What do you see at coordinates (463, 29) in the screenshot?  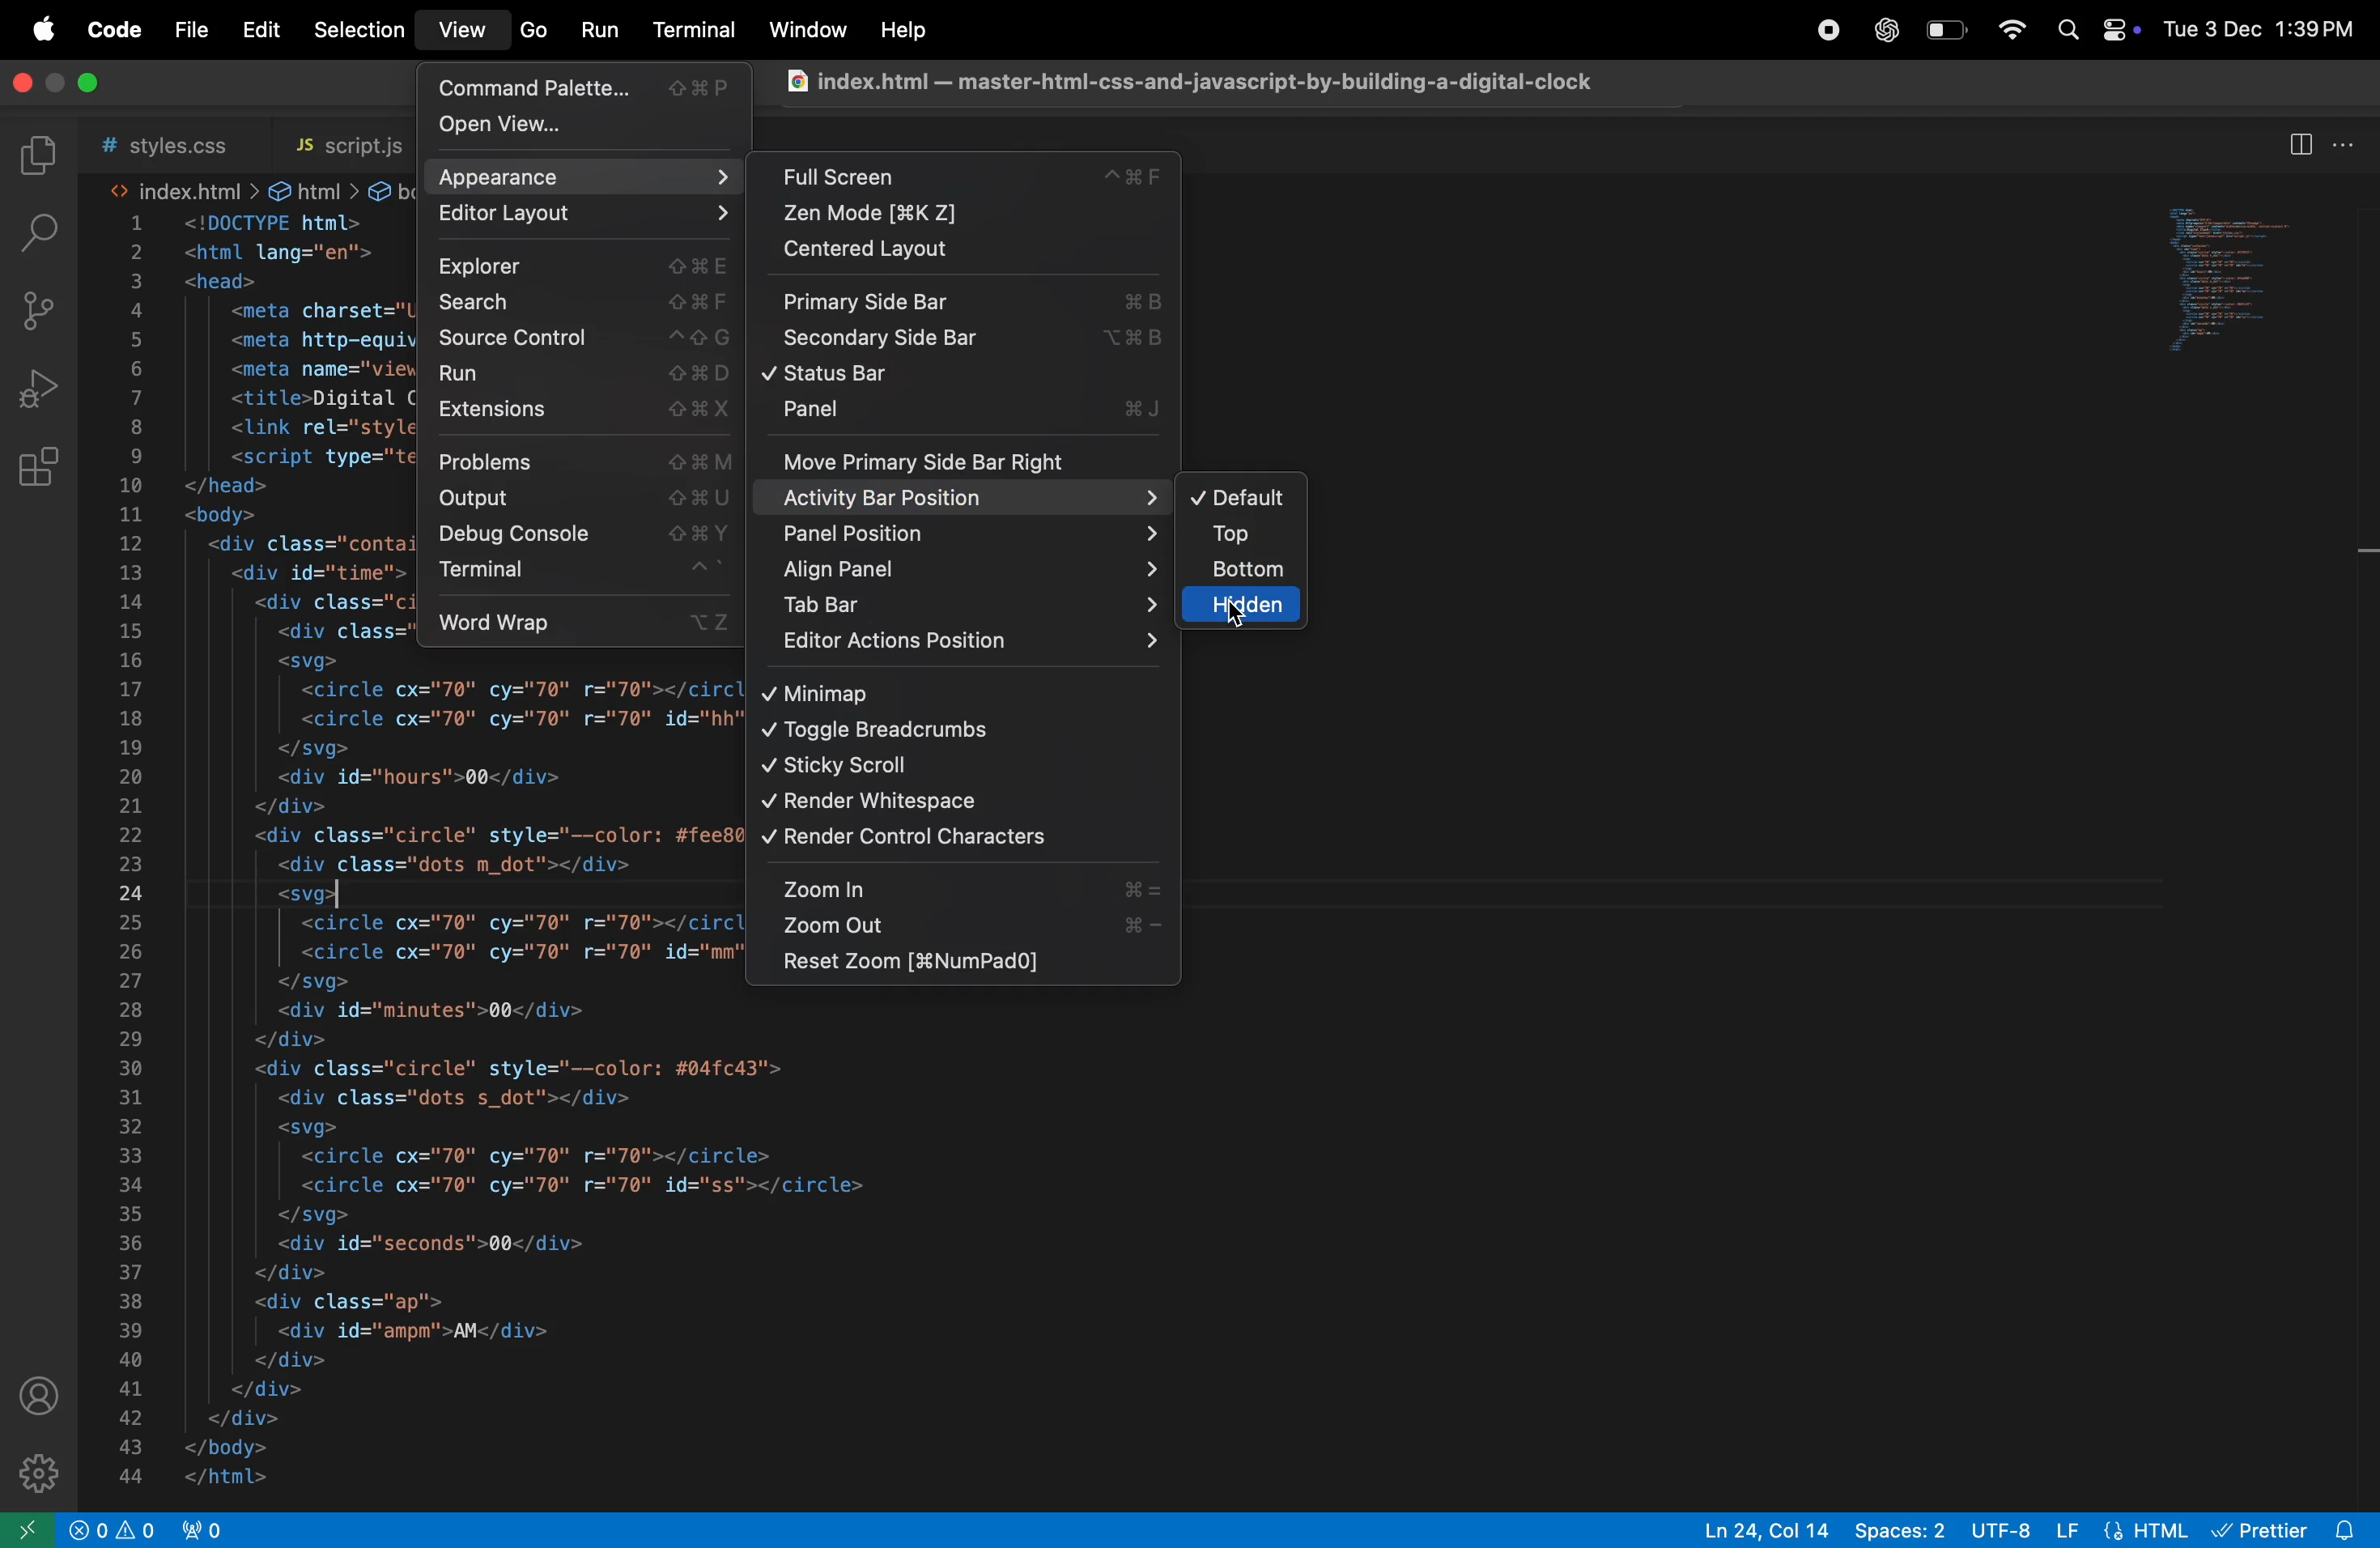 I see `view` at bounding box center [463, 29].